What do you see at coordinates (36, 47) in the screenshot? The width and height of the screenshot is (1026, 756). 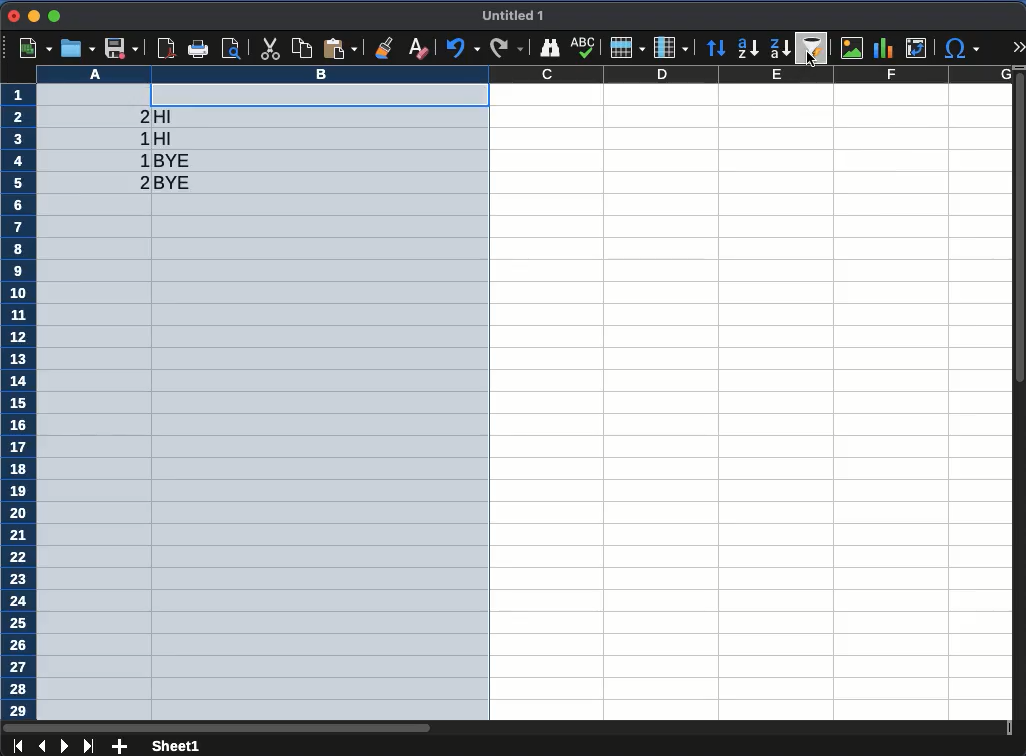 I see `new` at bounding box center [36, 47].